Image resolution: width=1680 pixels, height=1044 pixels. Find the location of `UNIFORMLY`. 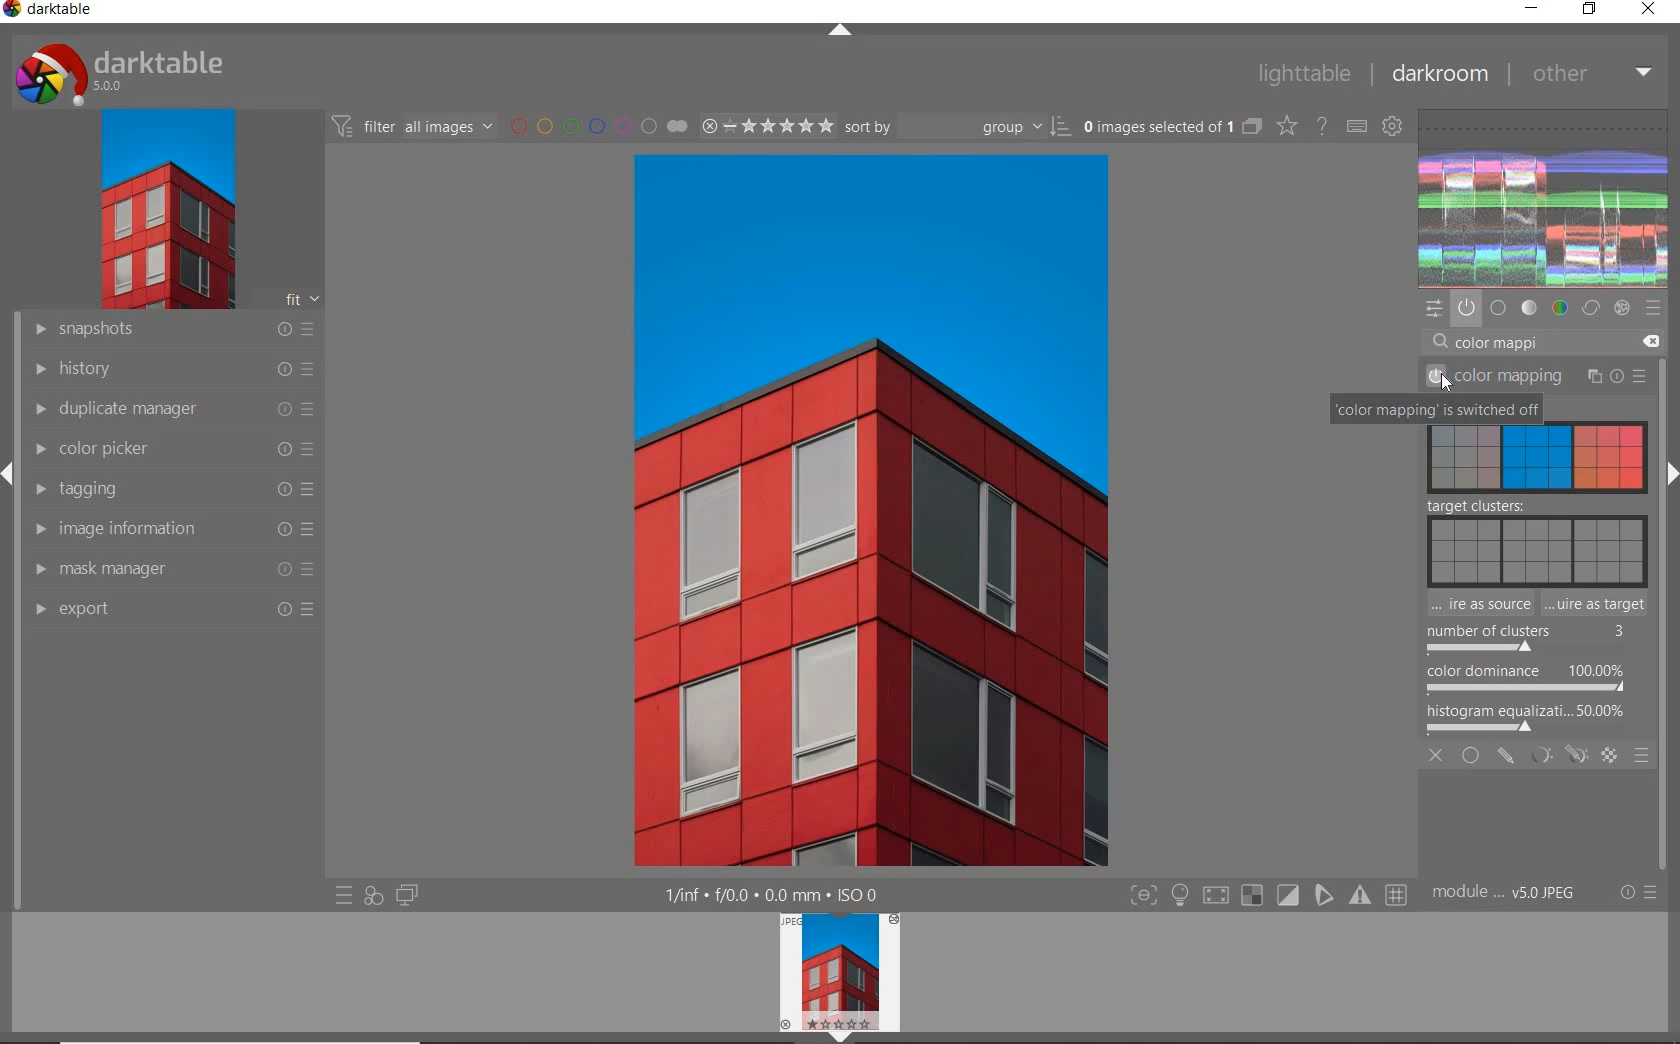

UNIFORMLY is located at coordinates (1471, 757).